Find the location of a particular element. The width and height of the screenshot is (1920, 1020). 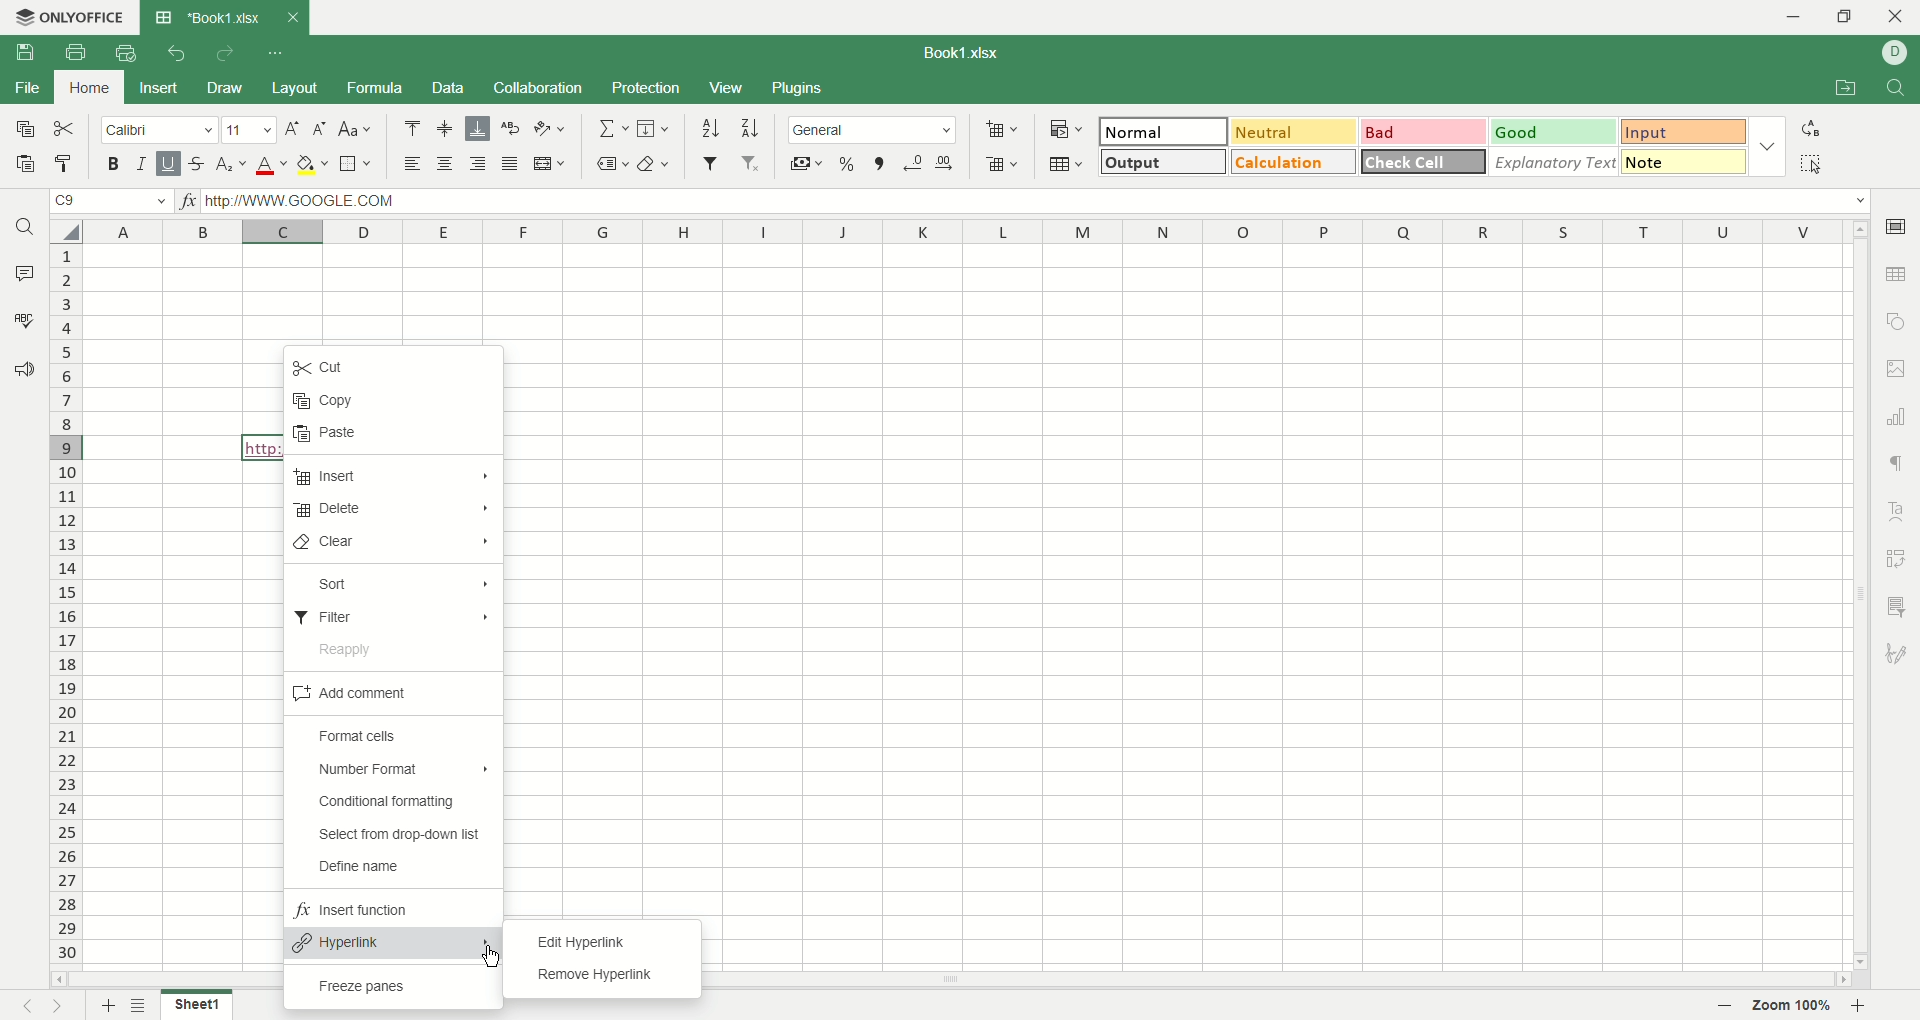

close is located at coordinates (292, 16).